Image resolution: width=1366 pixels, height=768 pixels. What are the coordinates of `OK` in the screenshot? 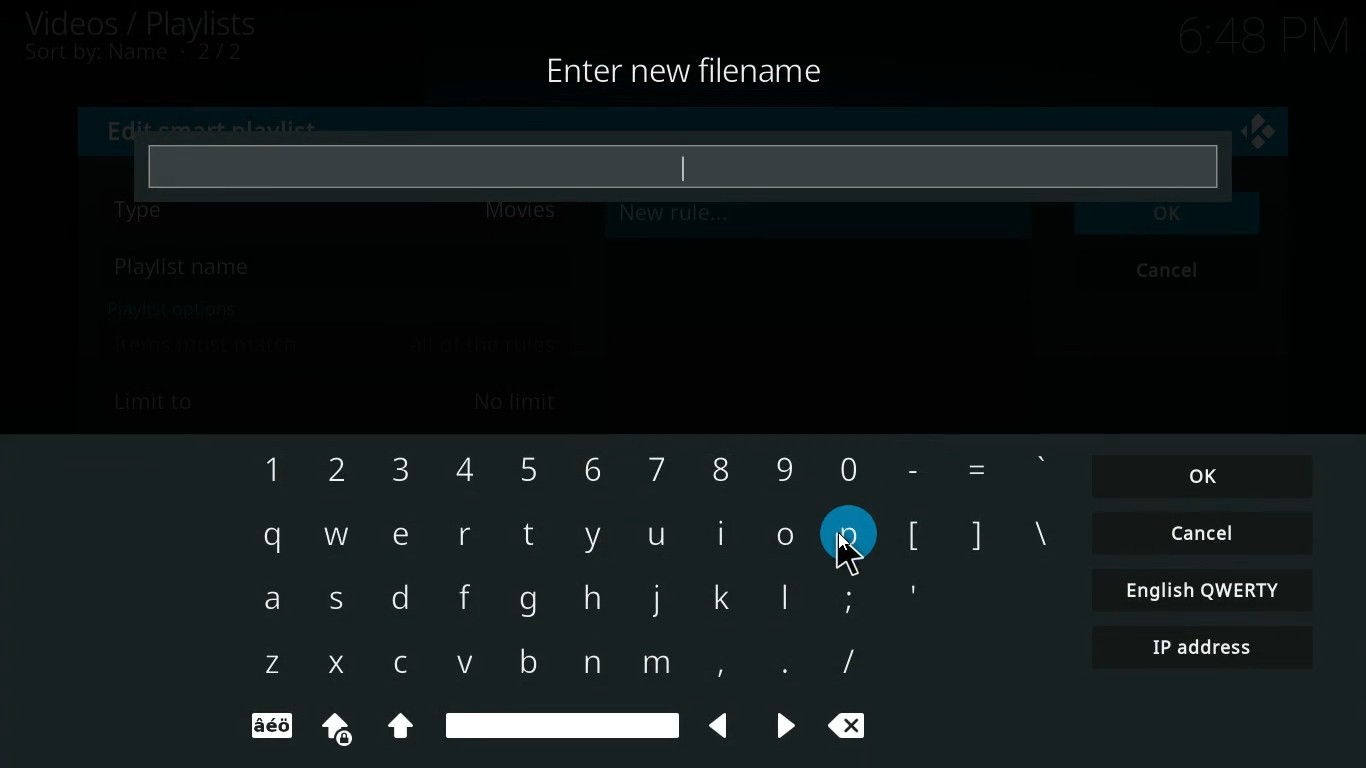 It's located at (1204, 477).